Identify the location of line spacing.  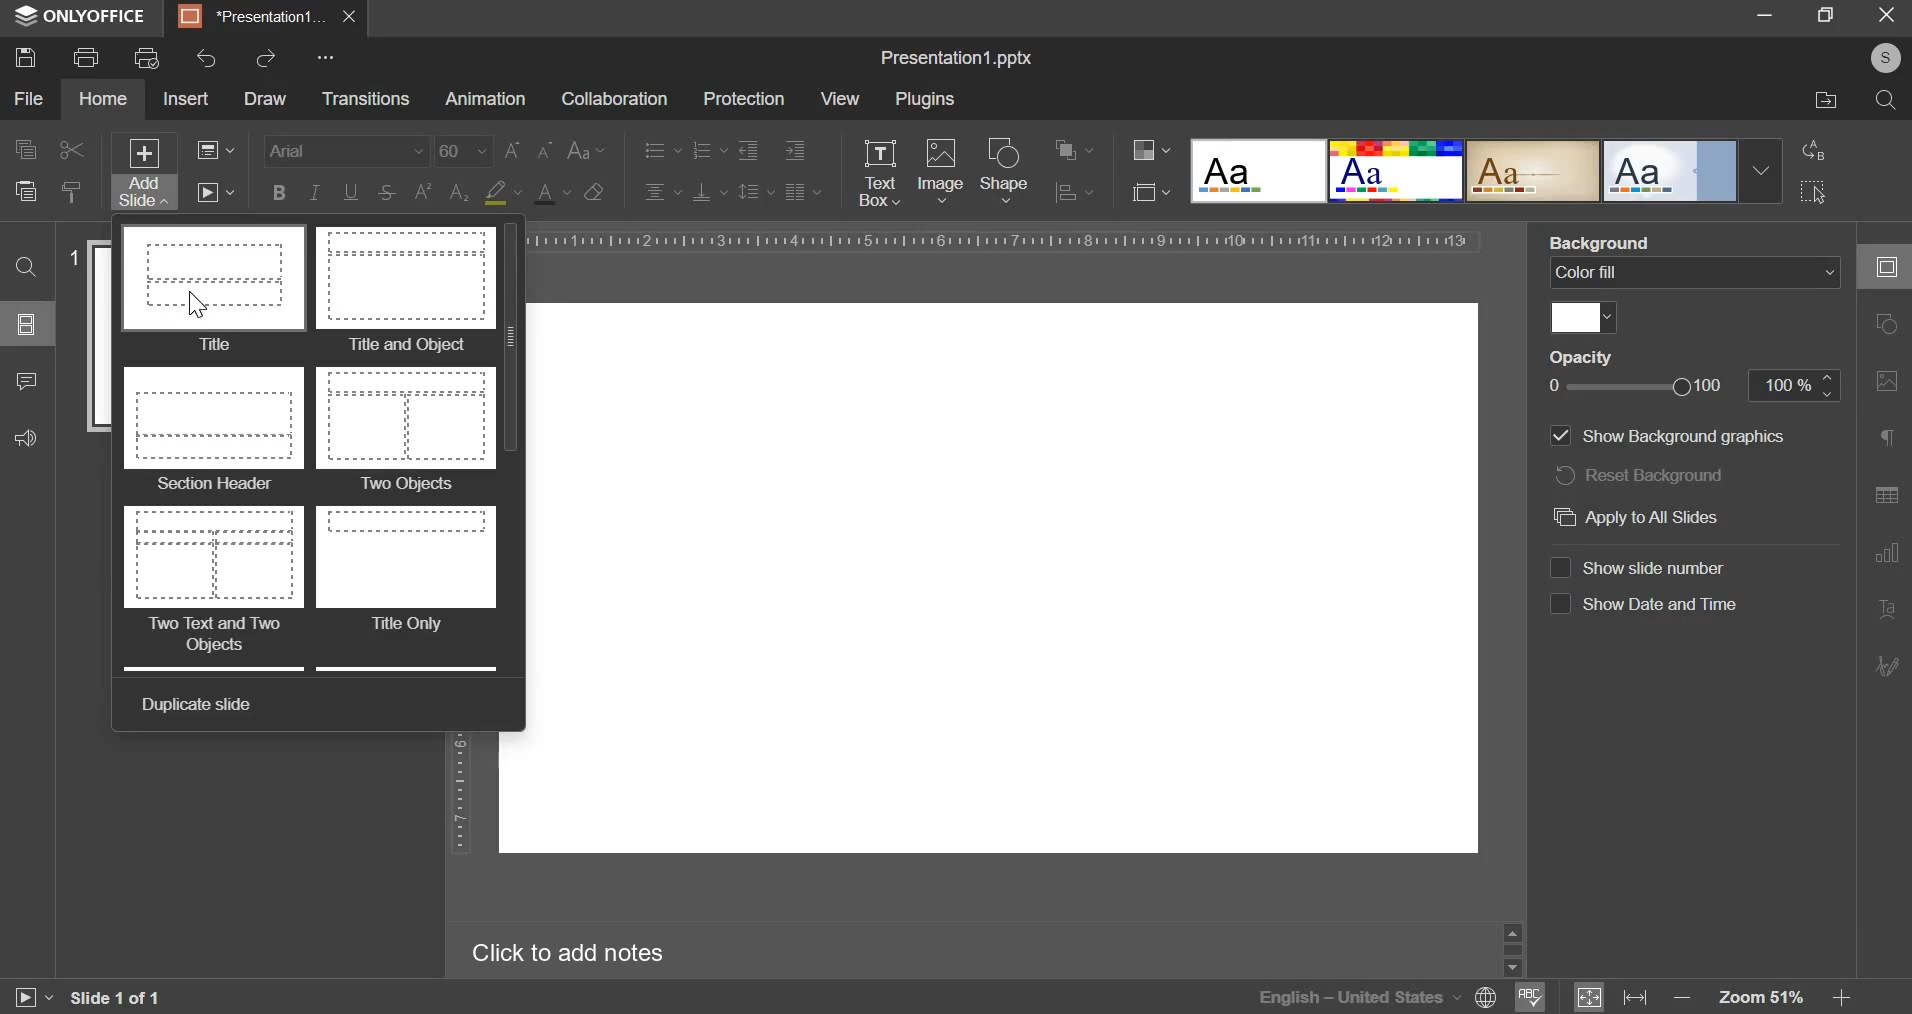
(757, 190).